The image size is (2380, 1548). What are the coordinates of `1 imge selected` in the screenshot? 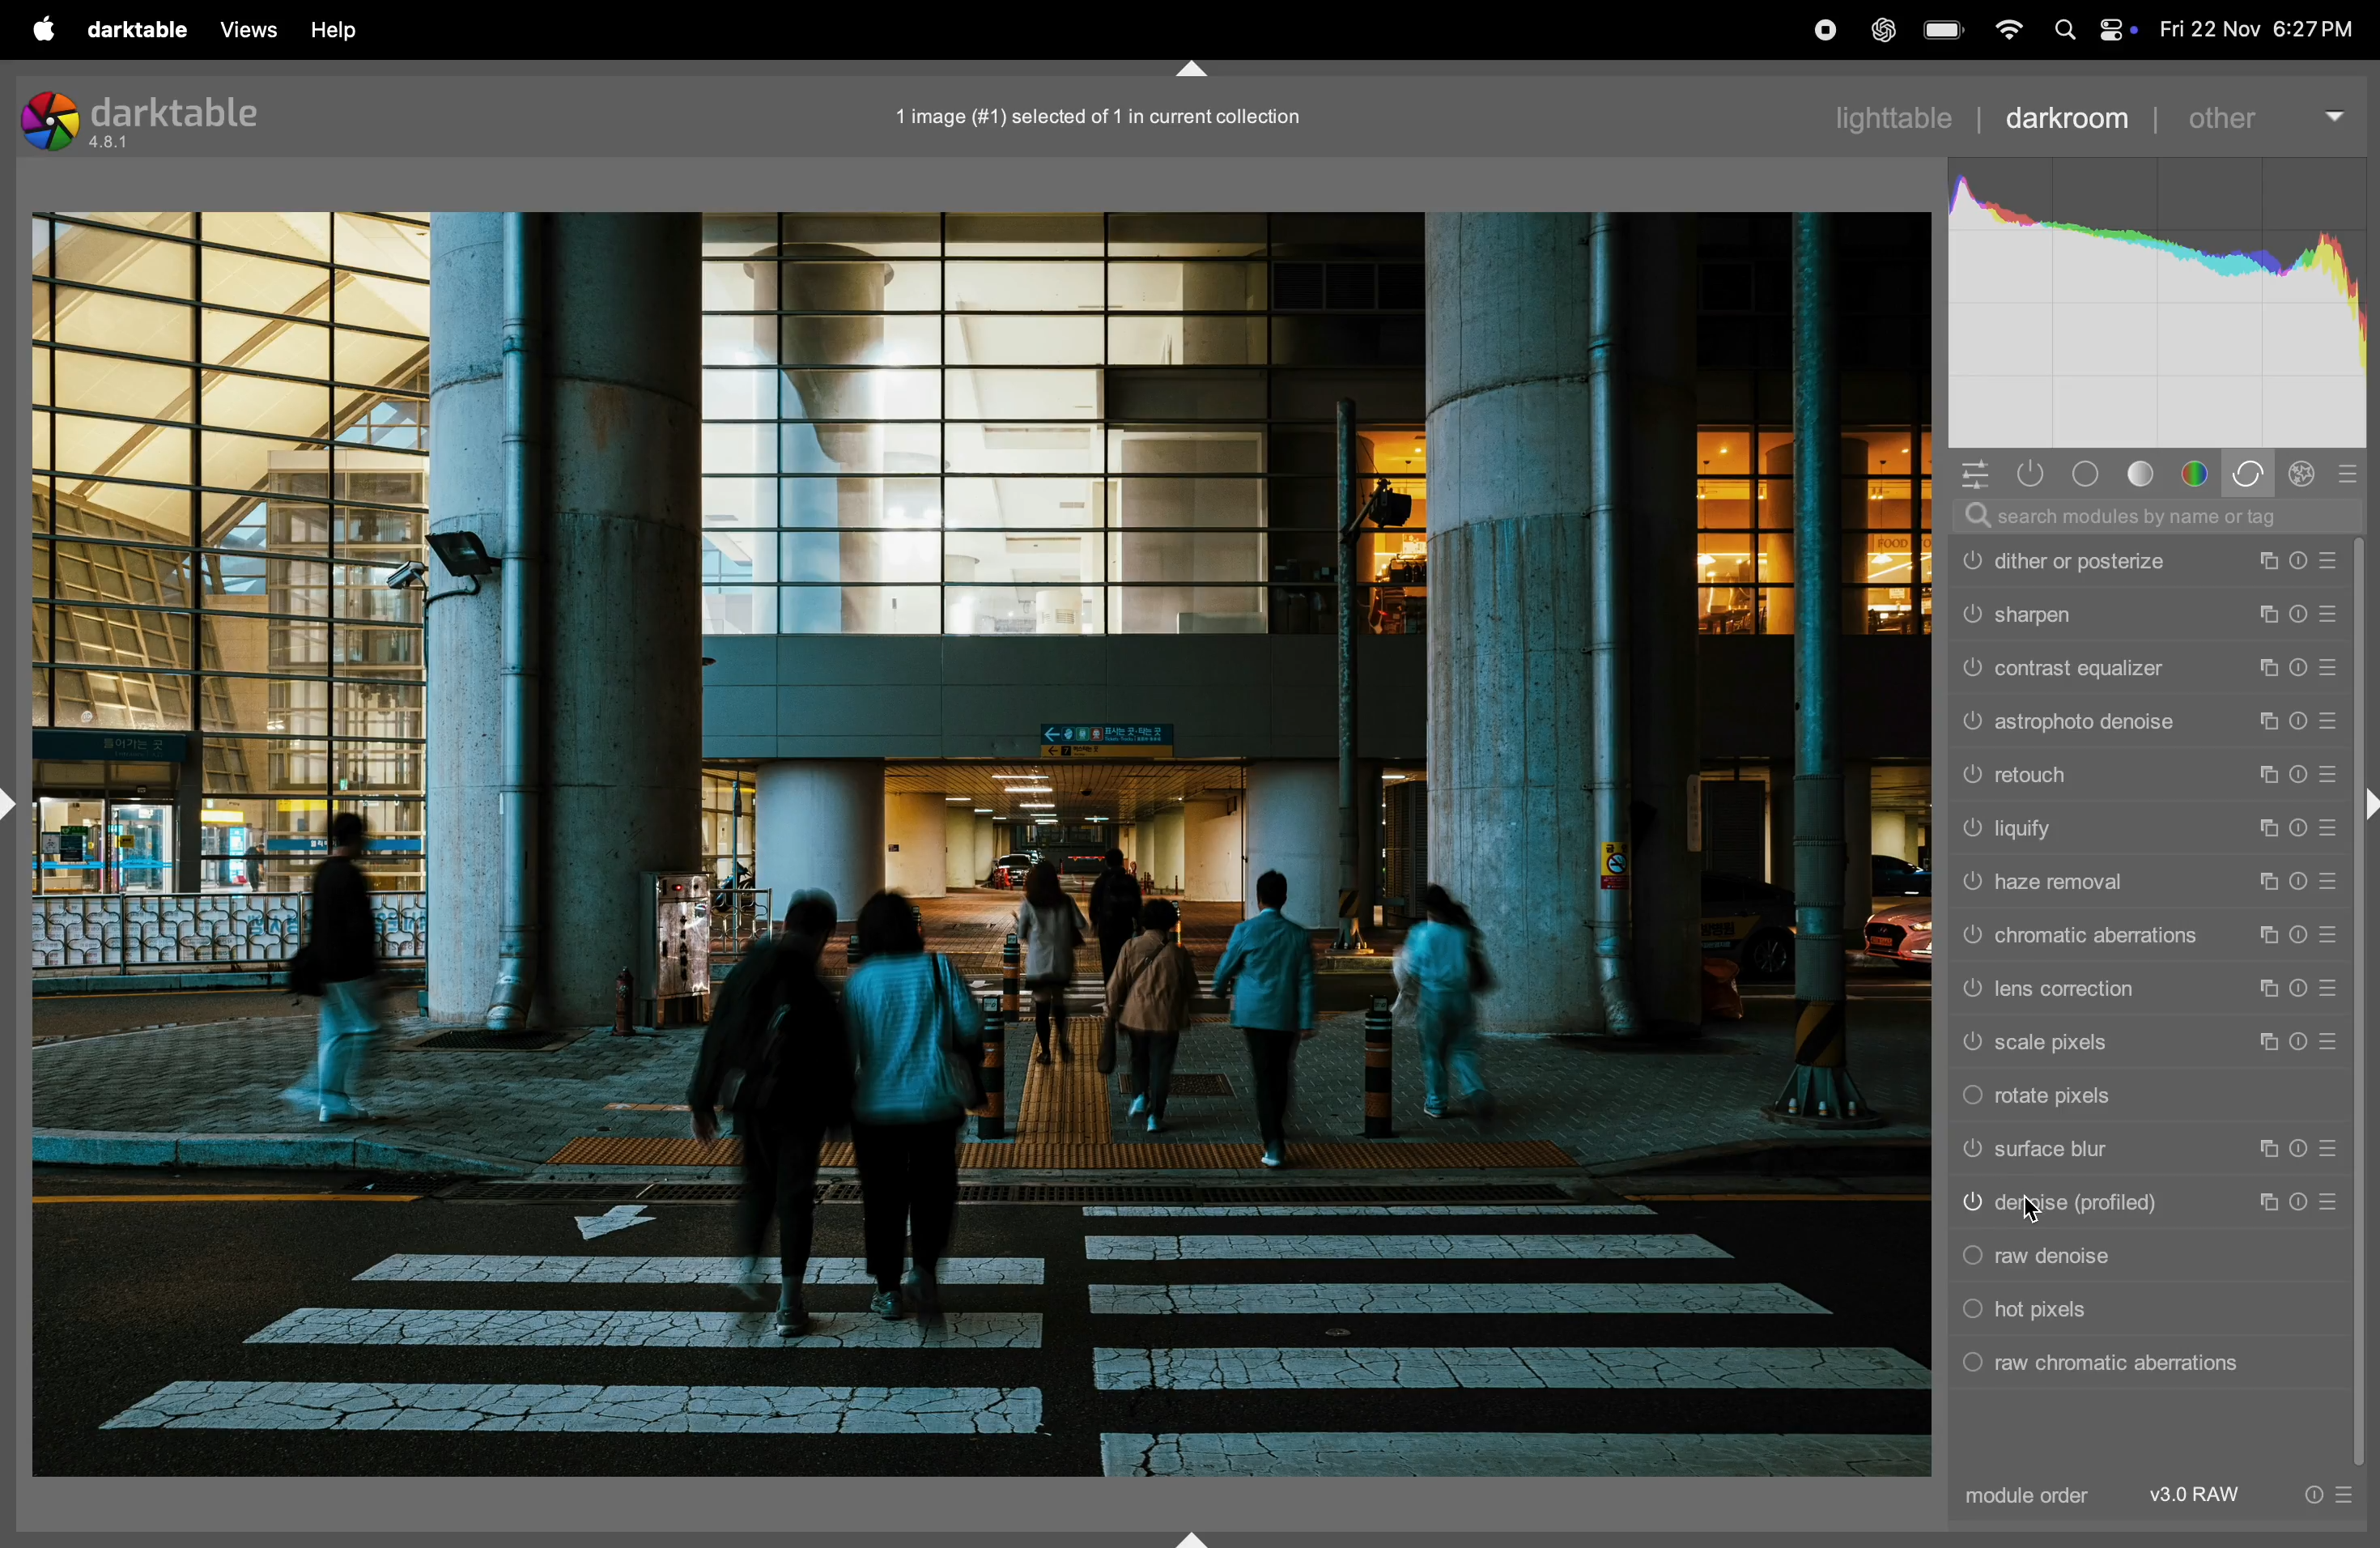 It's located at (1104, 116).